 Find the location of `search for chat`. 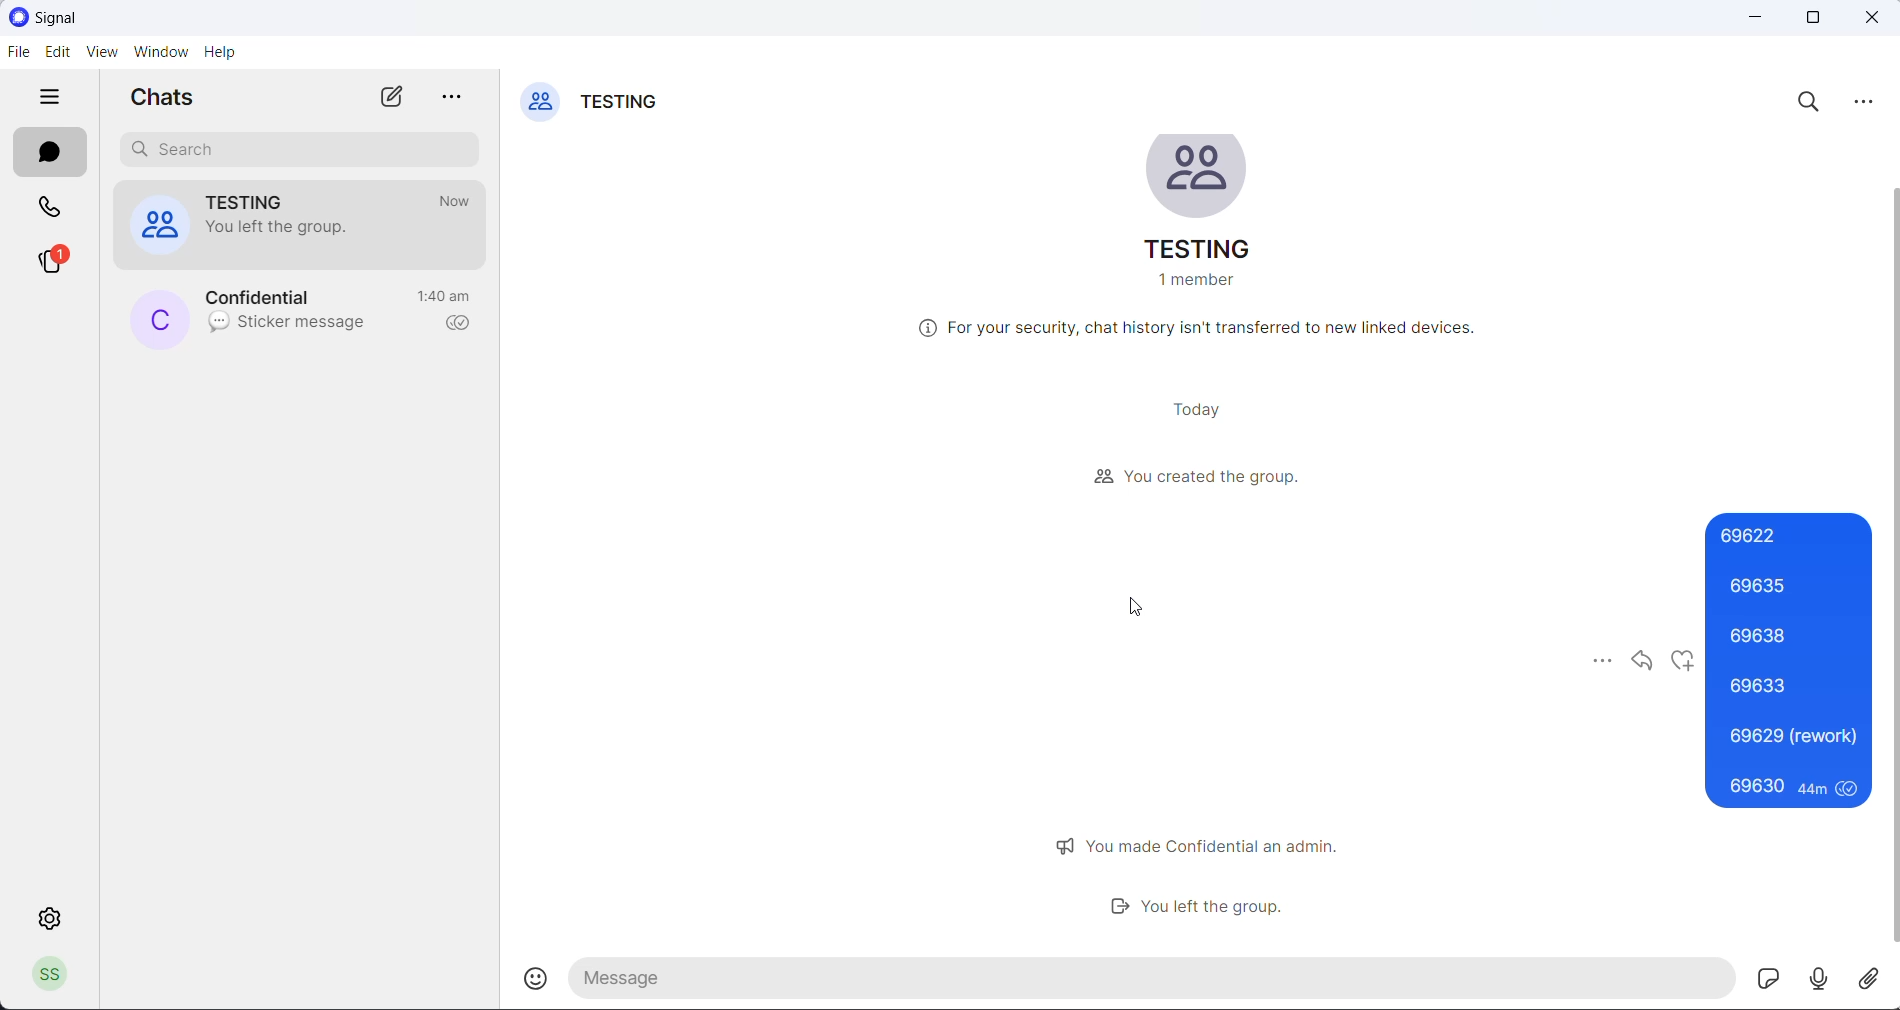

search for chat is located at coordinates (303, 152).